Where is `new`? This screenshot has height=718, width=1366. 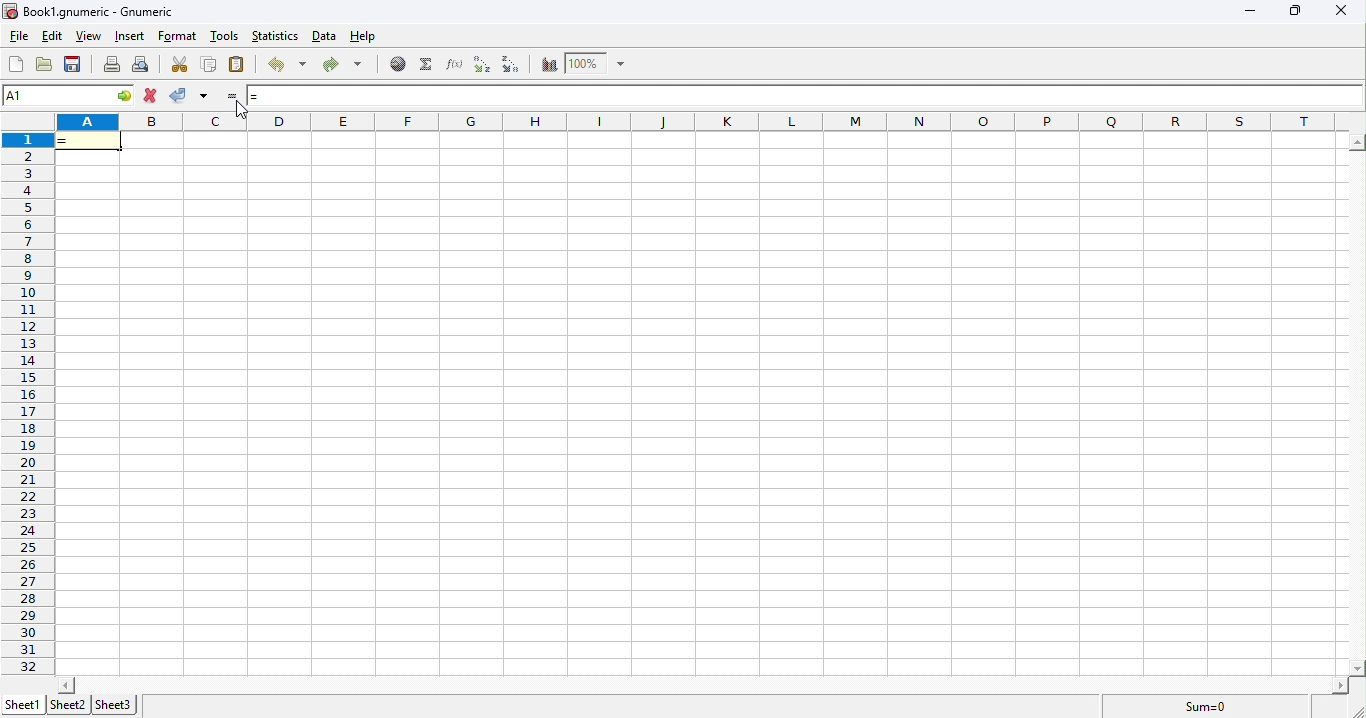 new is located at coordinates (16, 65).